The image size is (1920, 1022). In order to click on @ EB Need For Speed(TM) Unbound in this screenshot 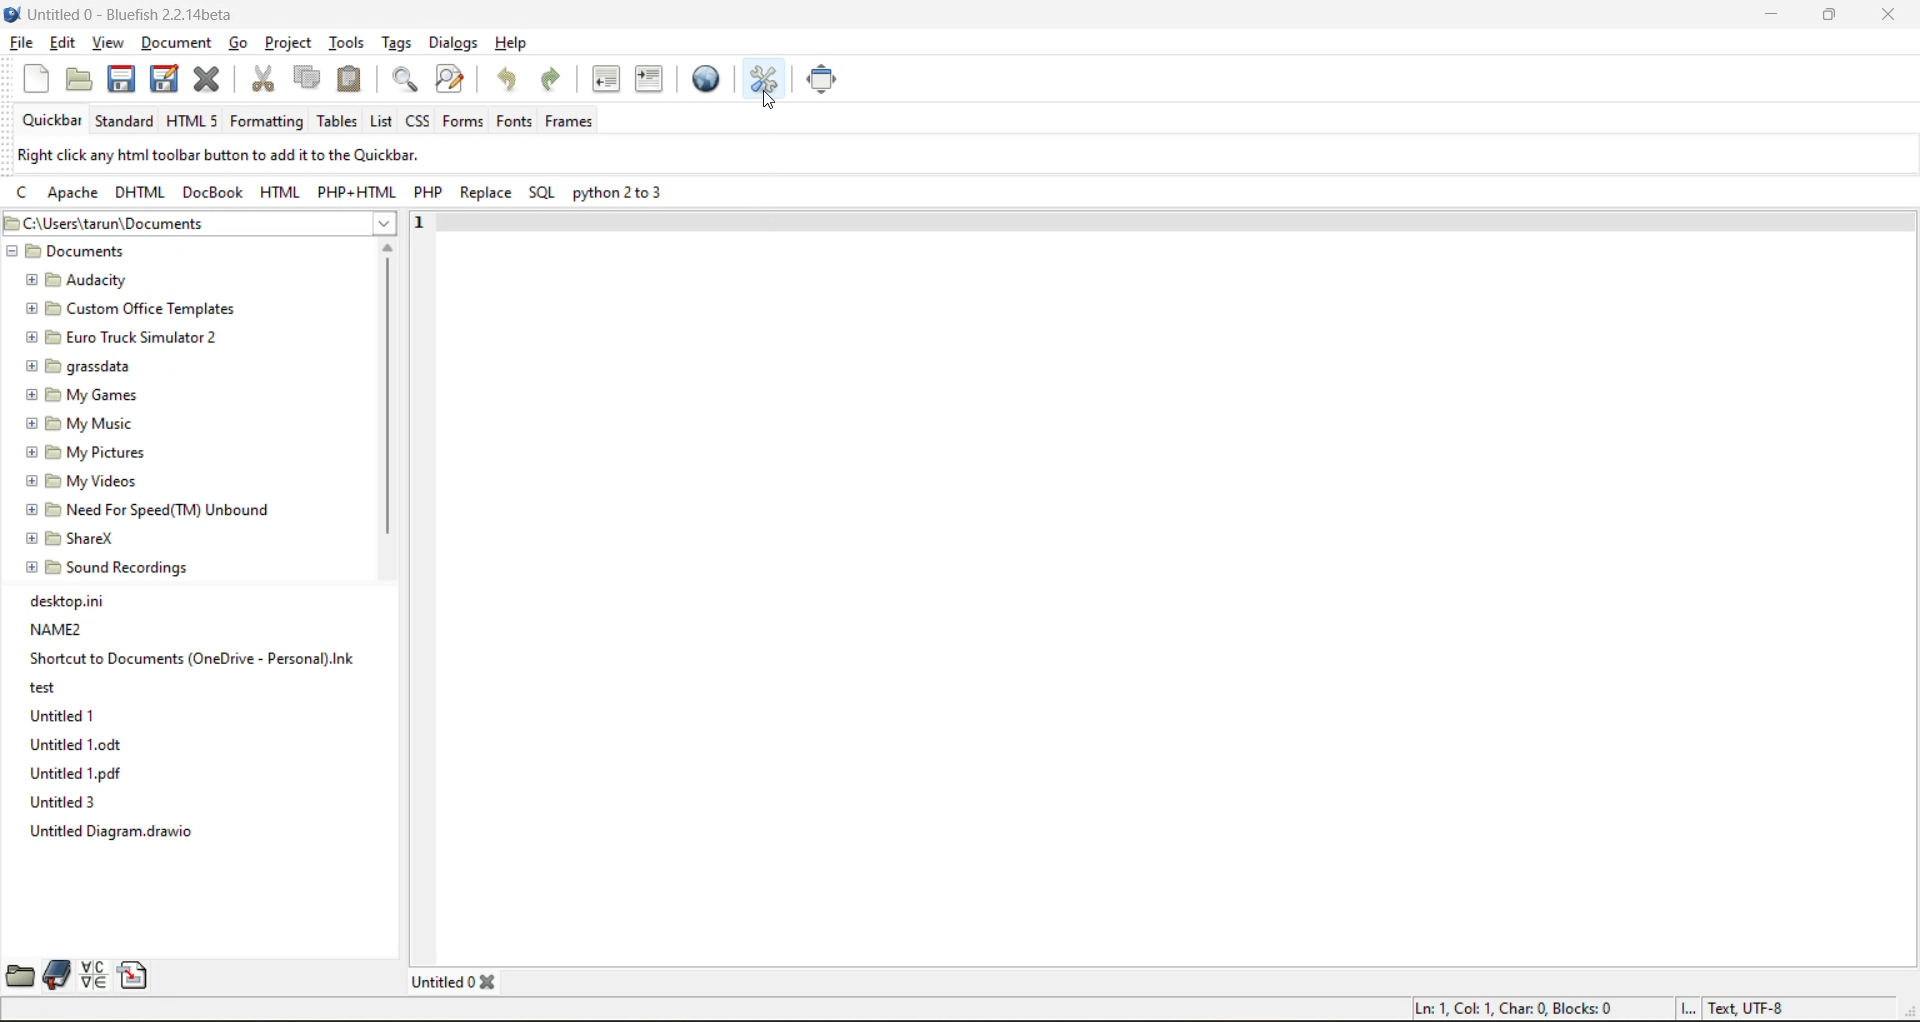, I will do `click(151, 507)`.